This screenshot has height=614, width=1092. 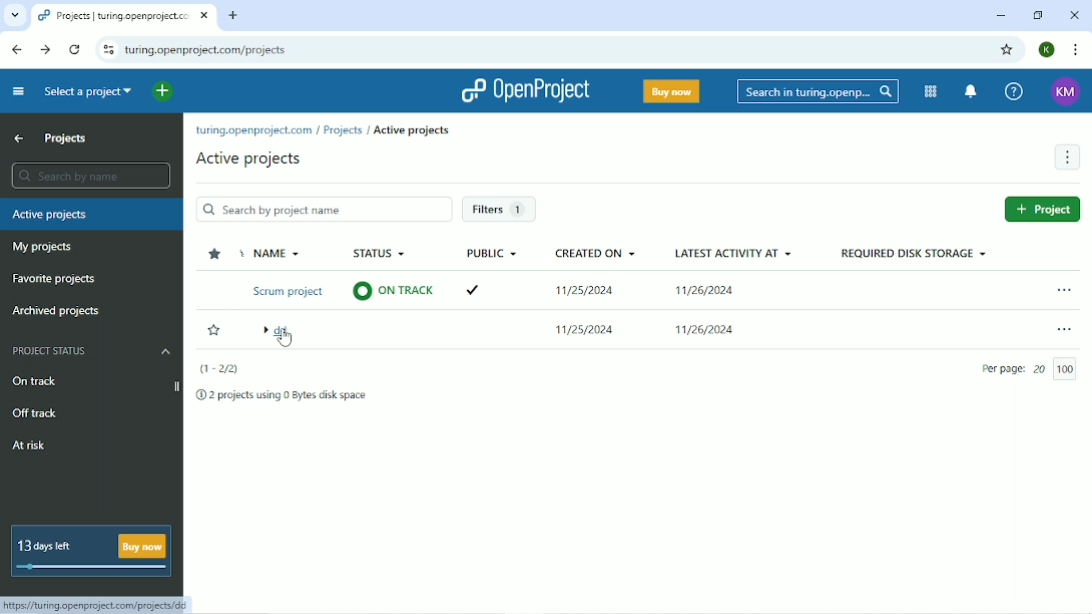 What do you see at coordinates (1042, 209) in the screenshot?
I see `New project` at bounding box center [1042, 209].